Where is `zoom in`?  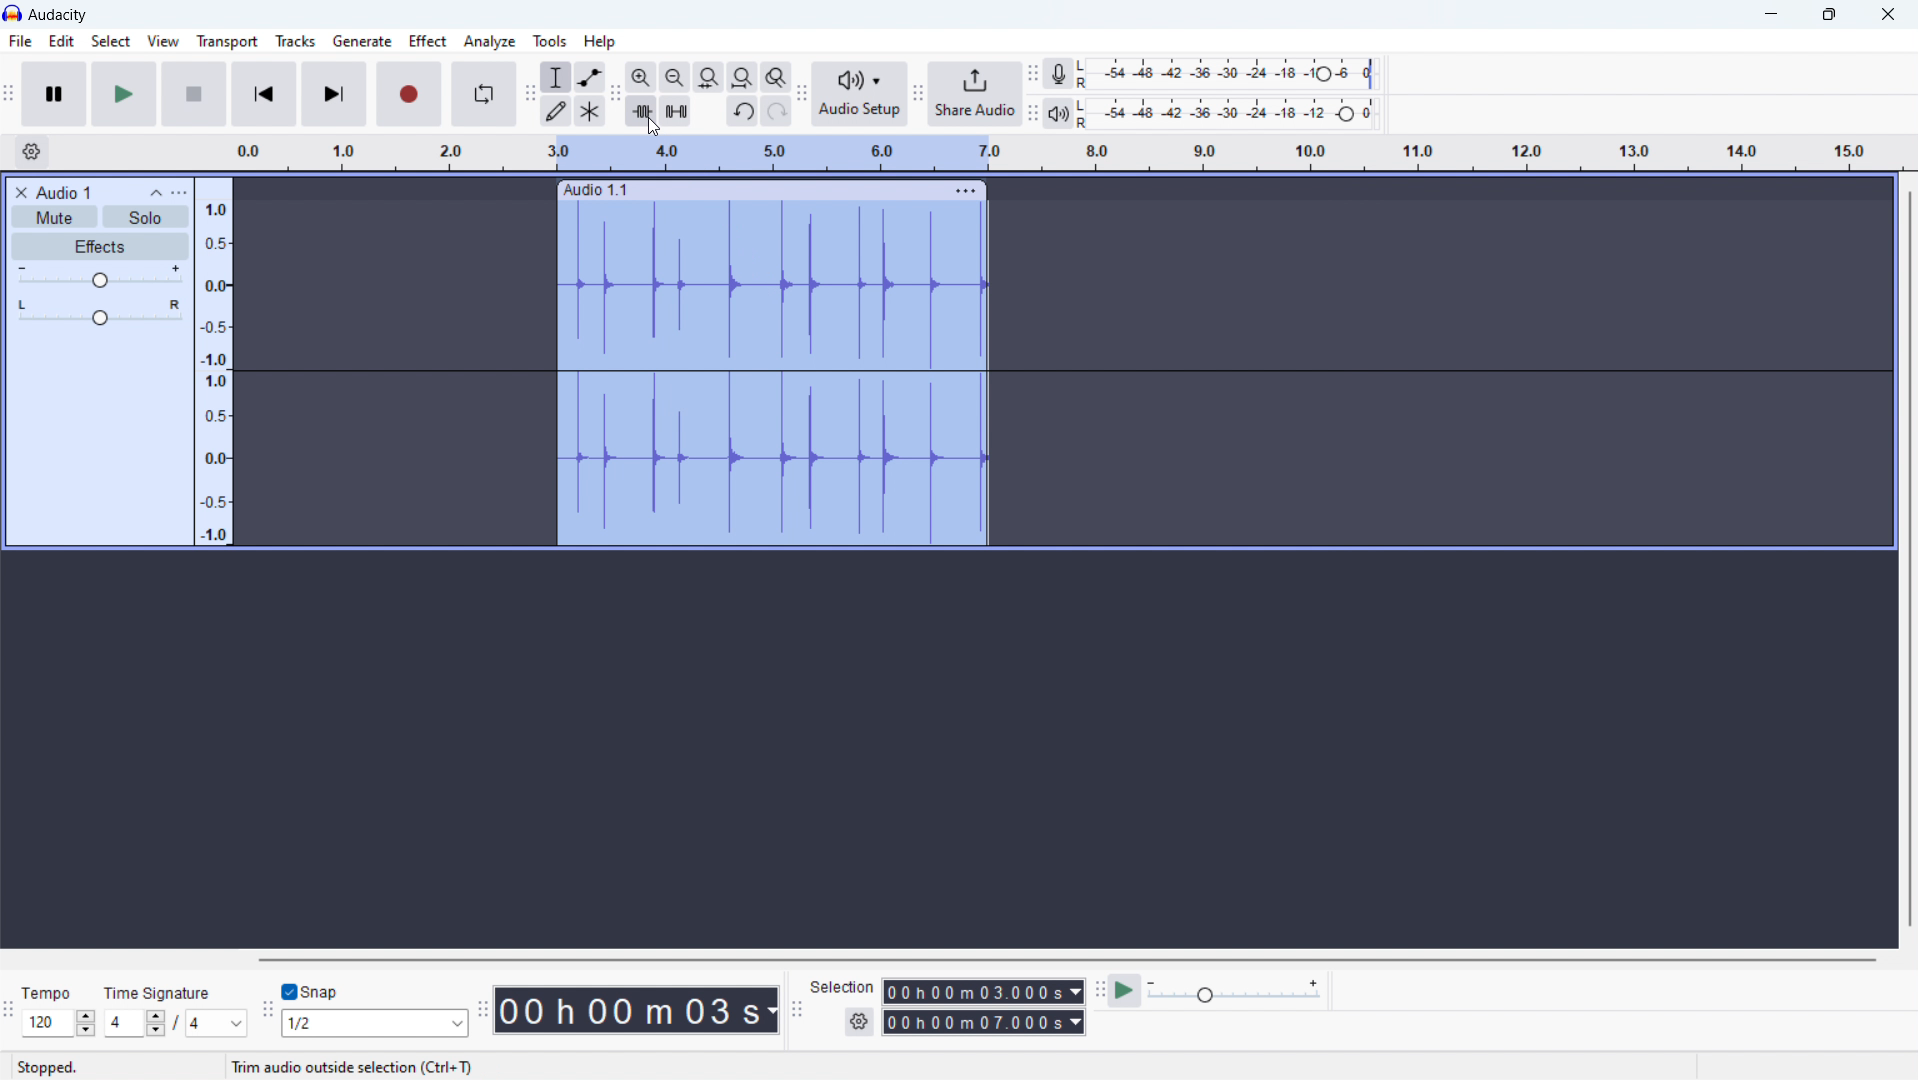 zoom in is located at coordinates (642, 77).